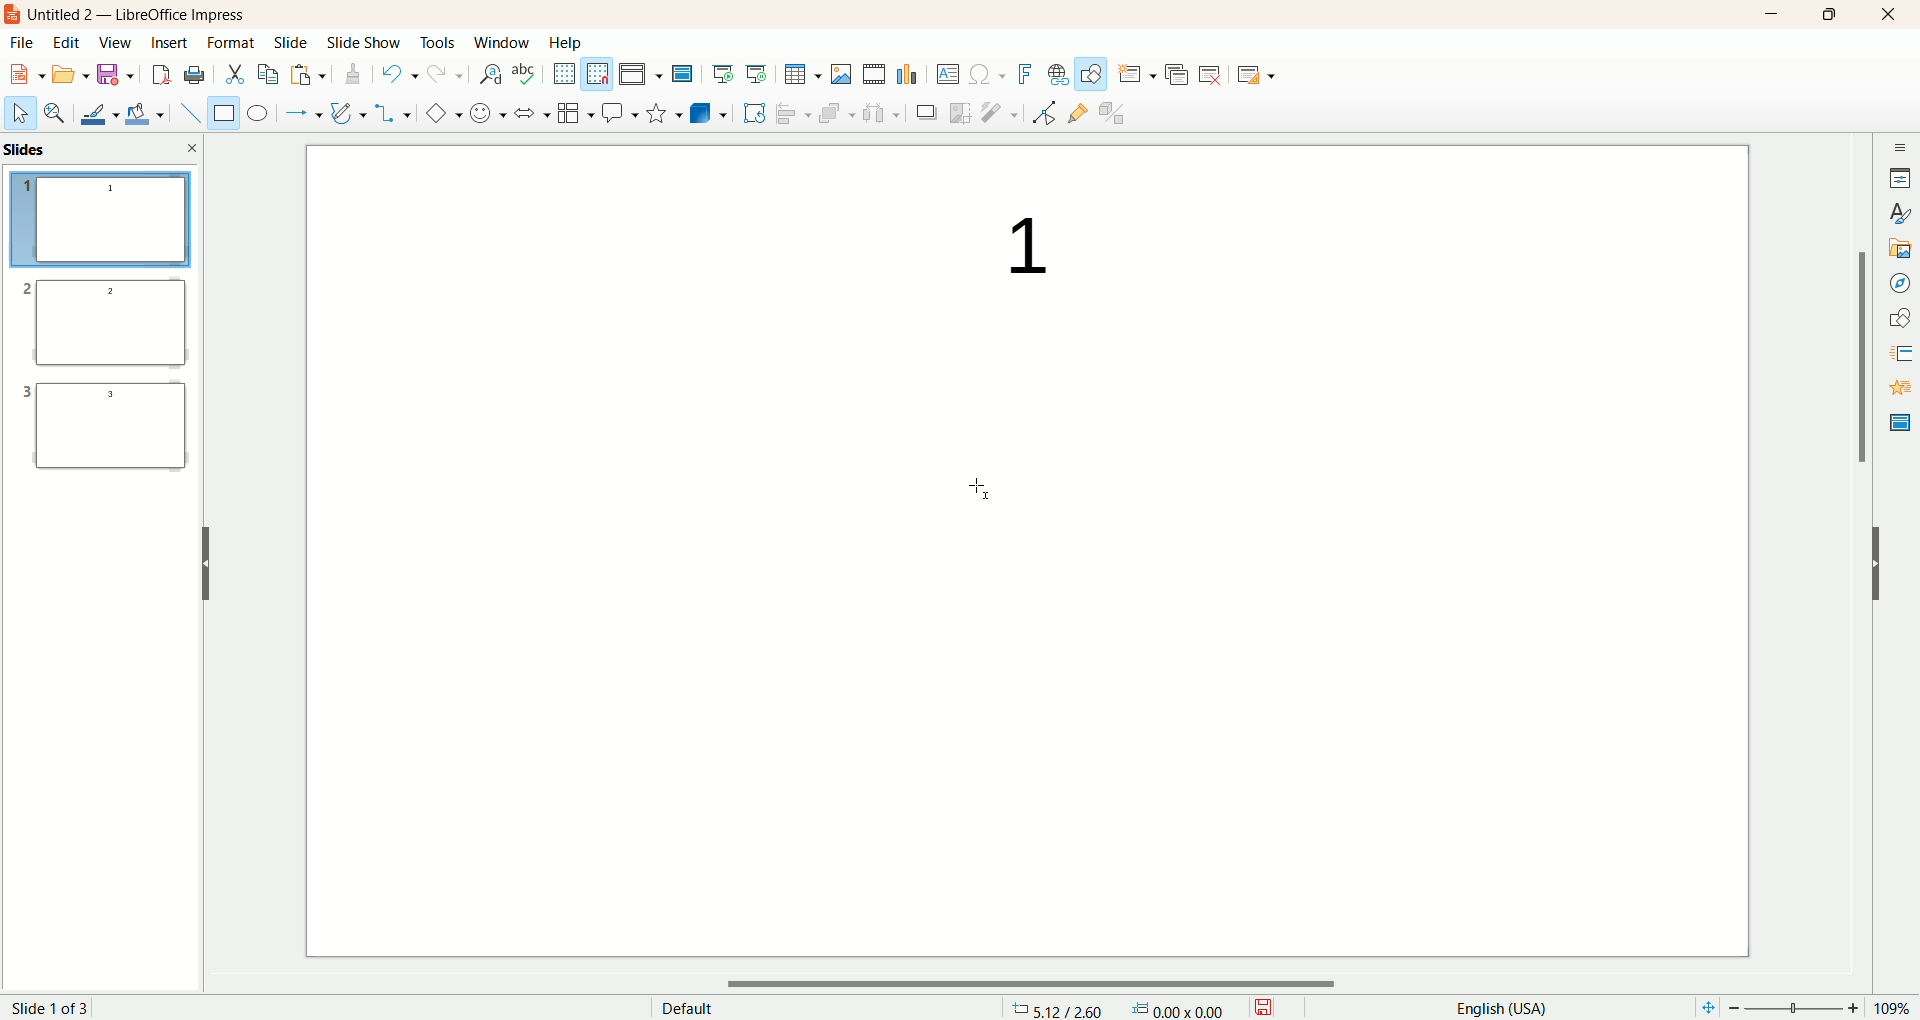  Describe the element at coordinates (977, 480) in the screenshot. I see `cursor` at that location.